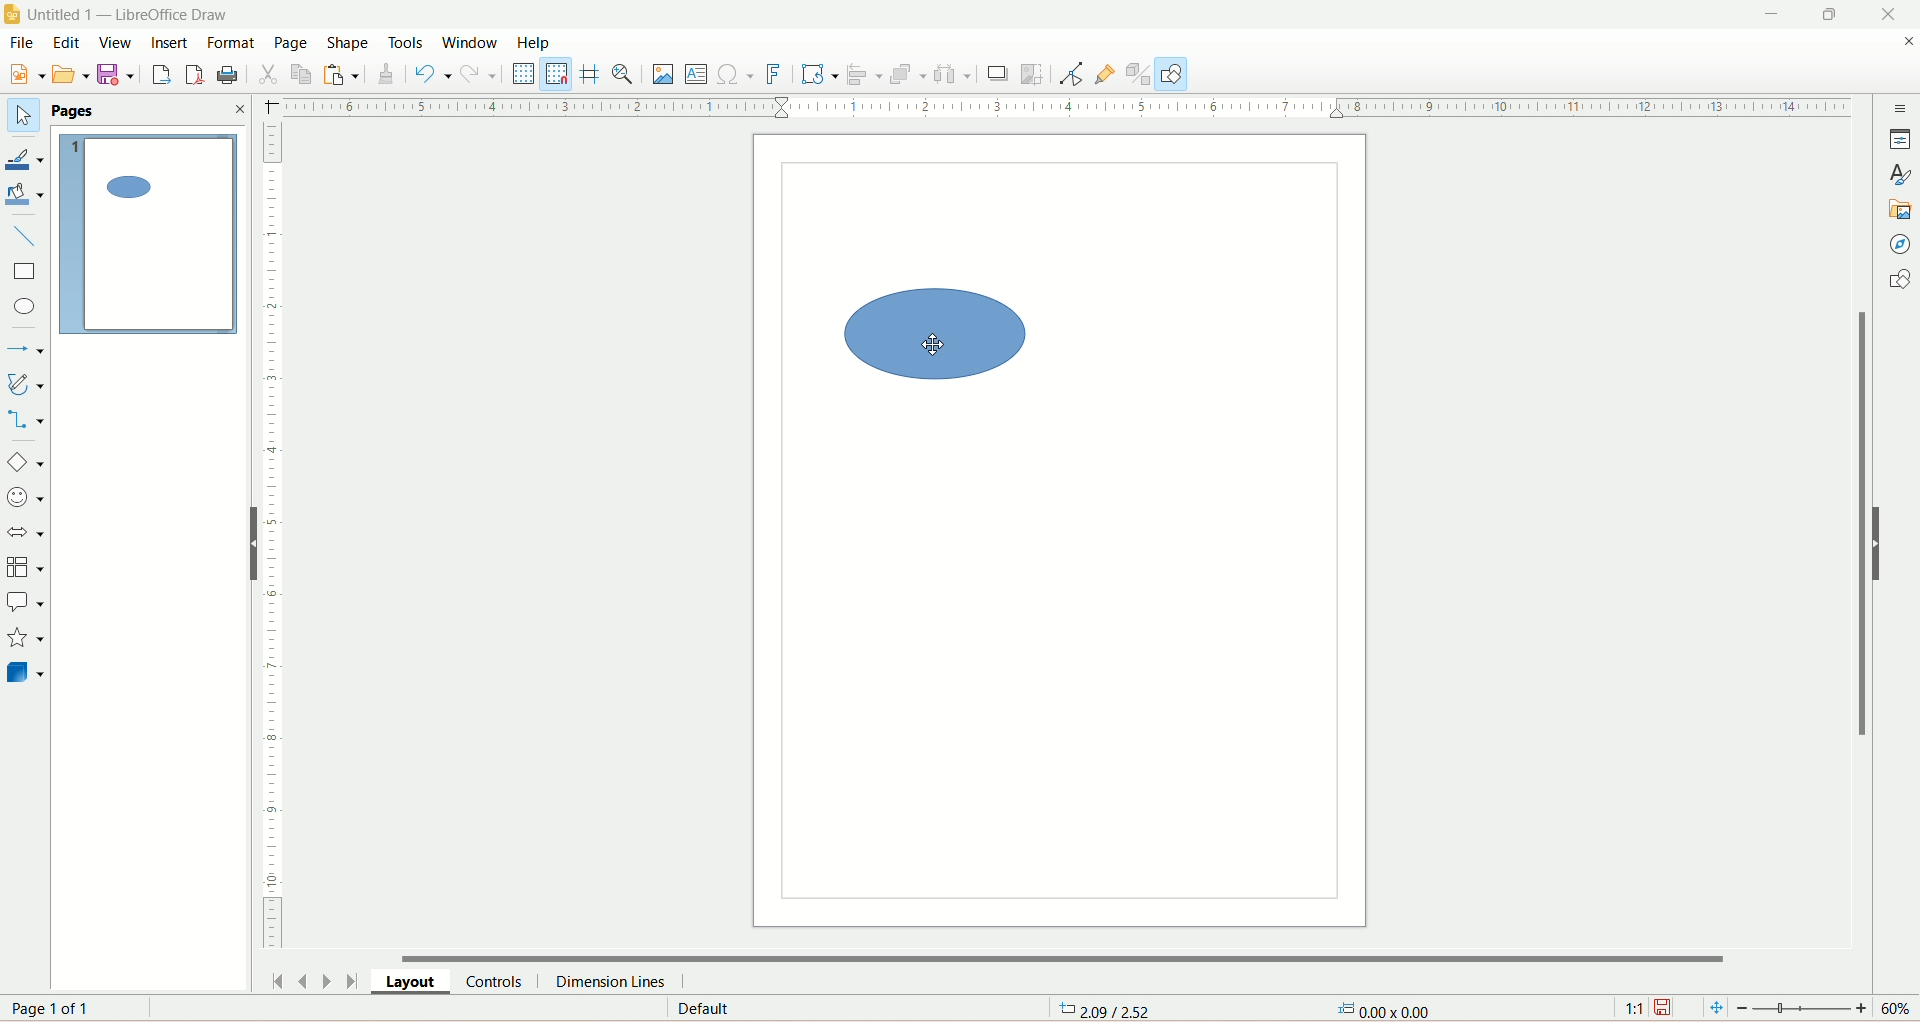 The height and width of the screenshot is (1022, 1920). Describe the element at coordinates (166, 43) in the screenshot. I see `insert` at that location.